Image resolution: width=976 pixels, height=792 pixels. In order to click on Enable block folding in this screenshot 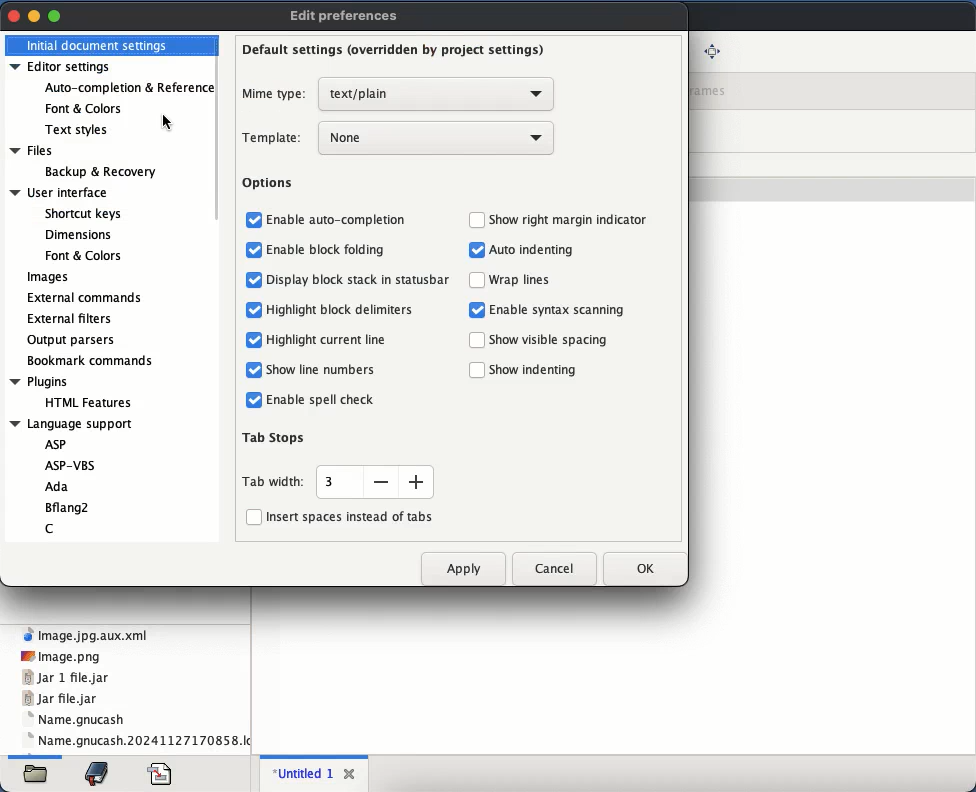, I will do `click(331, 249)`.